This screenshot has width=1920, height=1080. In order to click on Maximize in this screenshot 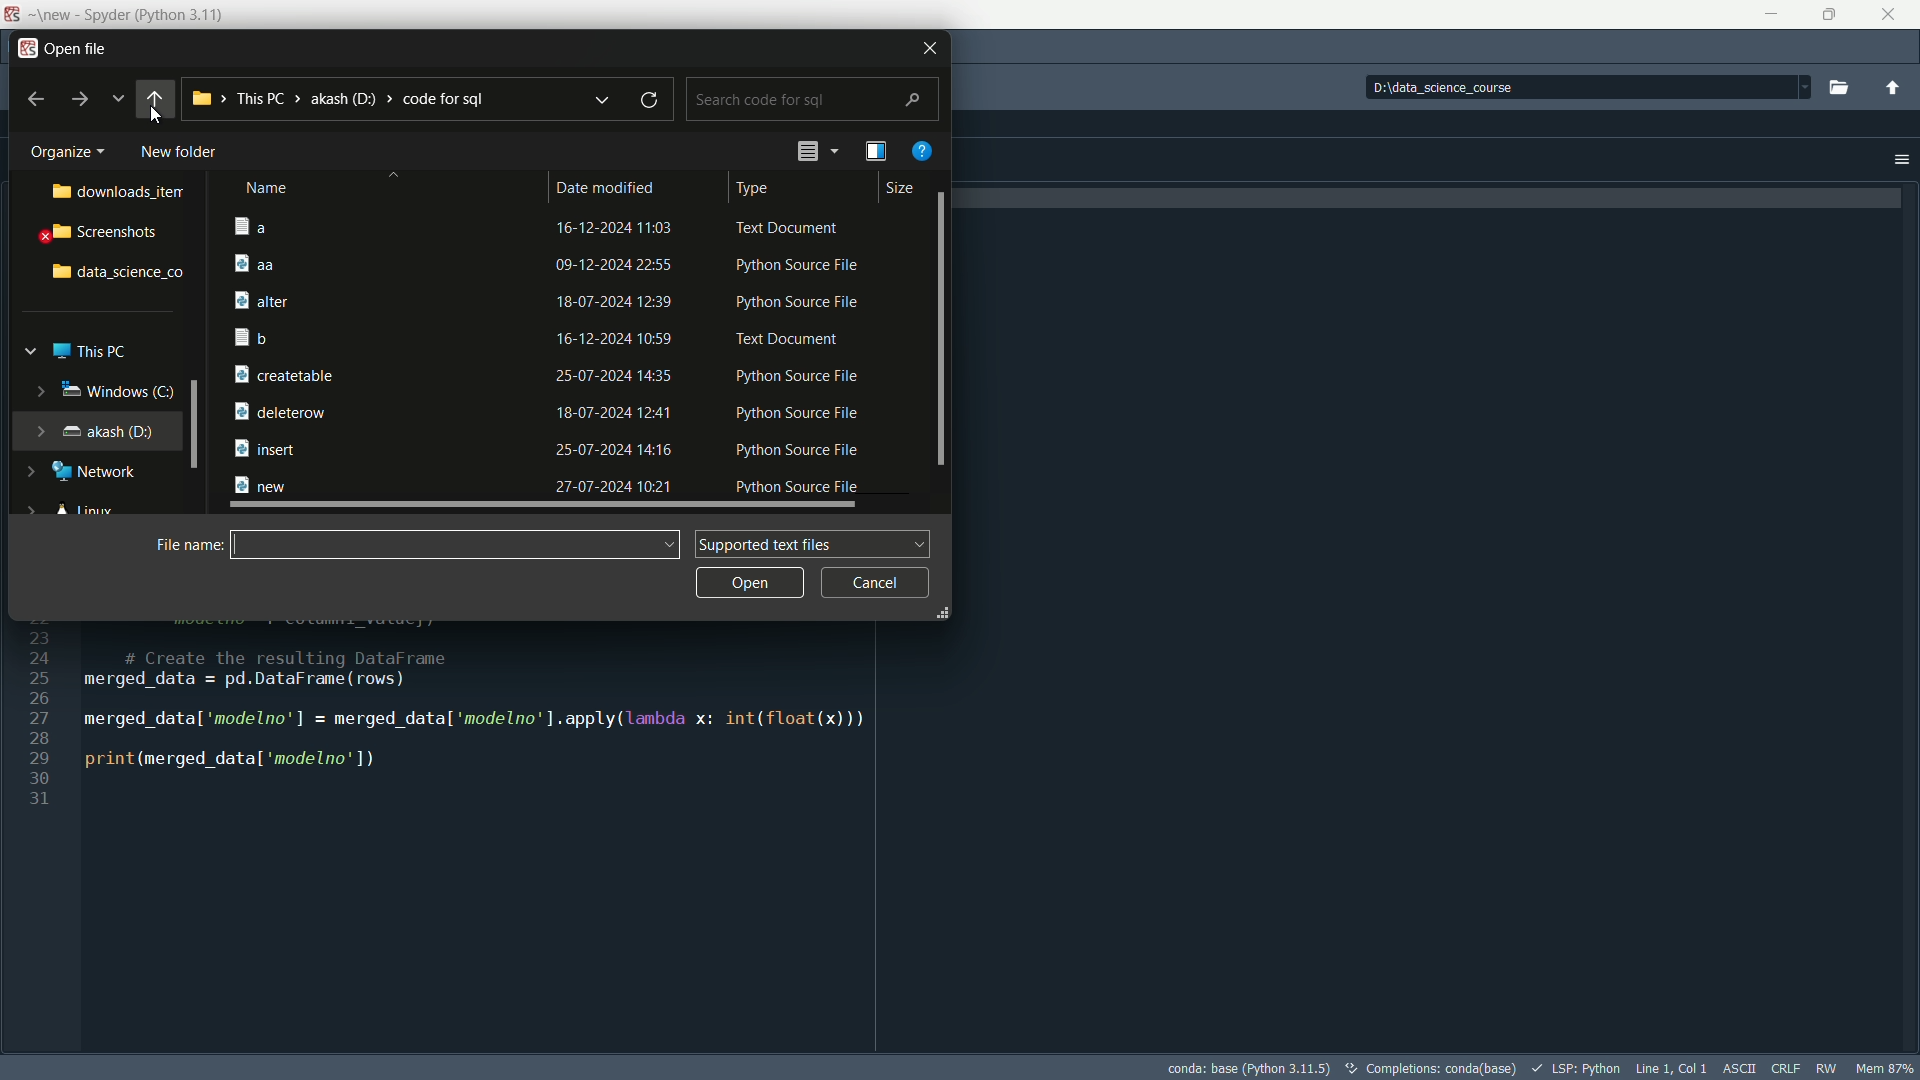, I will do `click(1829, 14)`.